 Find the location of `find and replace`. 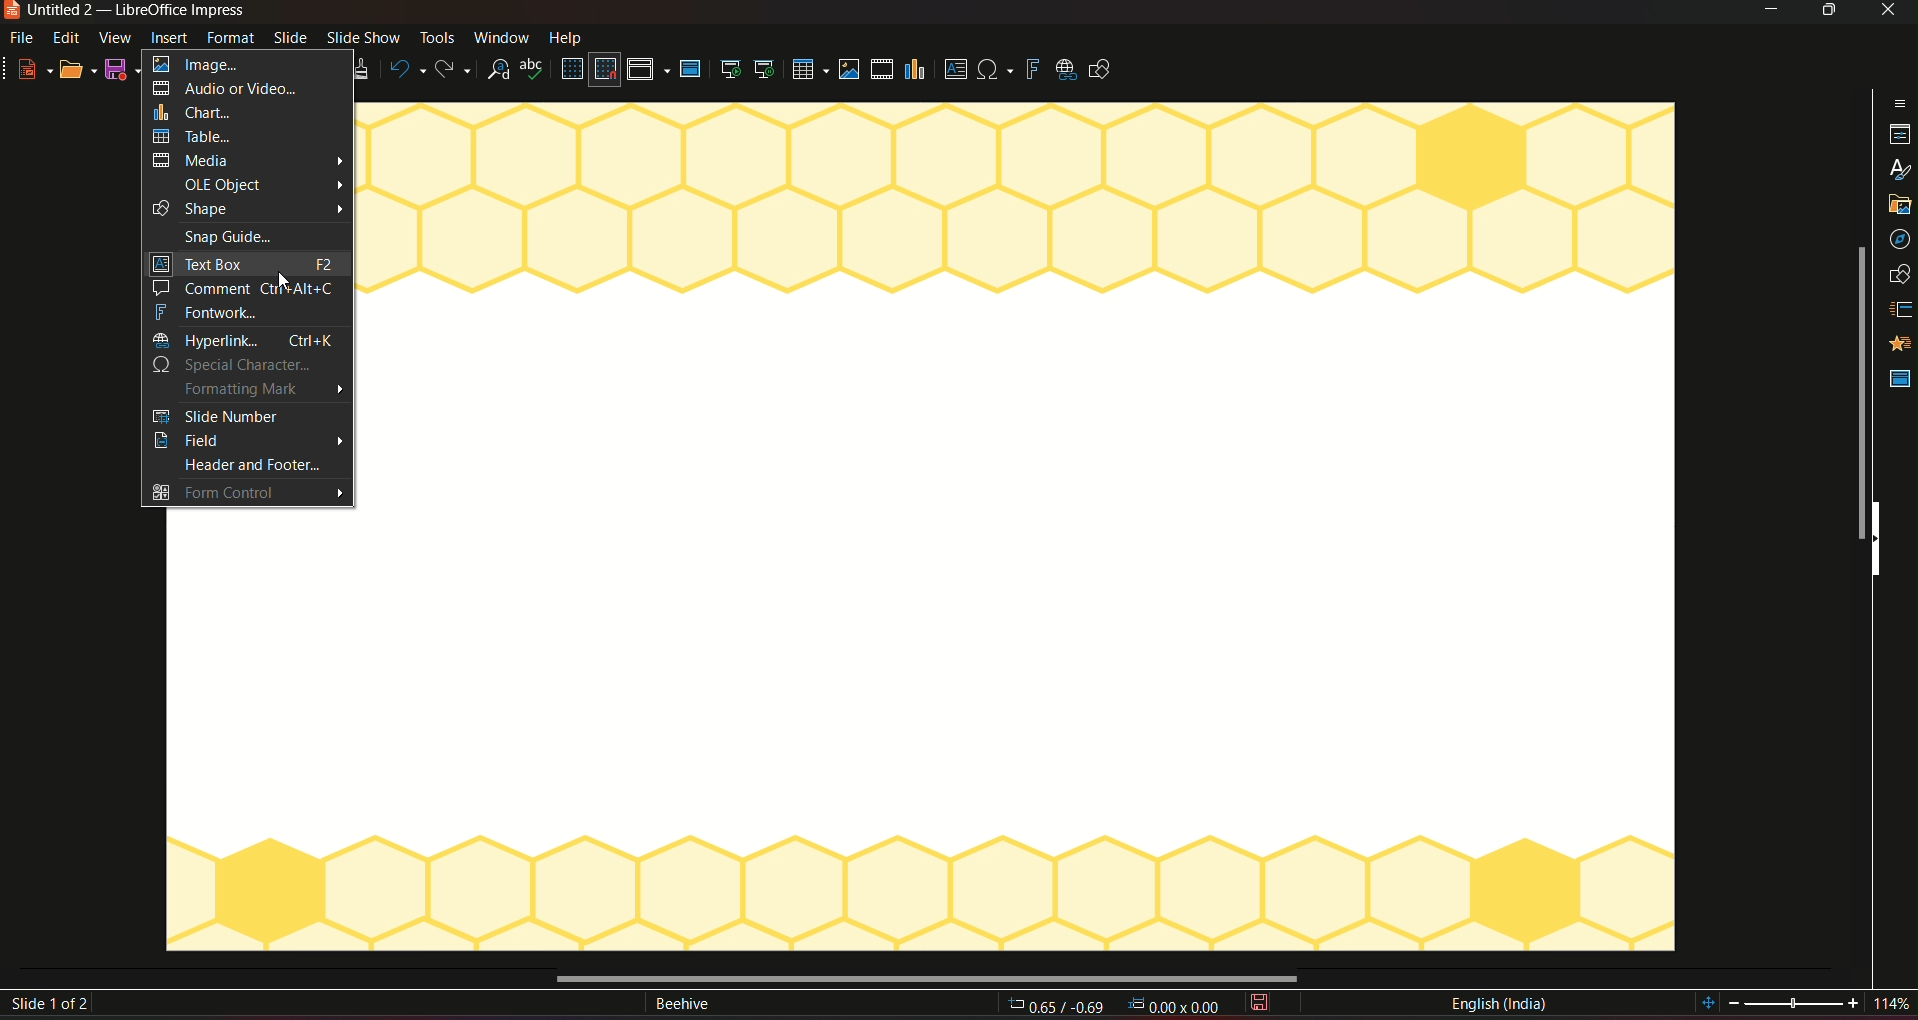

find and replace is located at coordinates (500, 70).